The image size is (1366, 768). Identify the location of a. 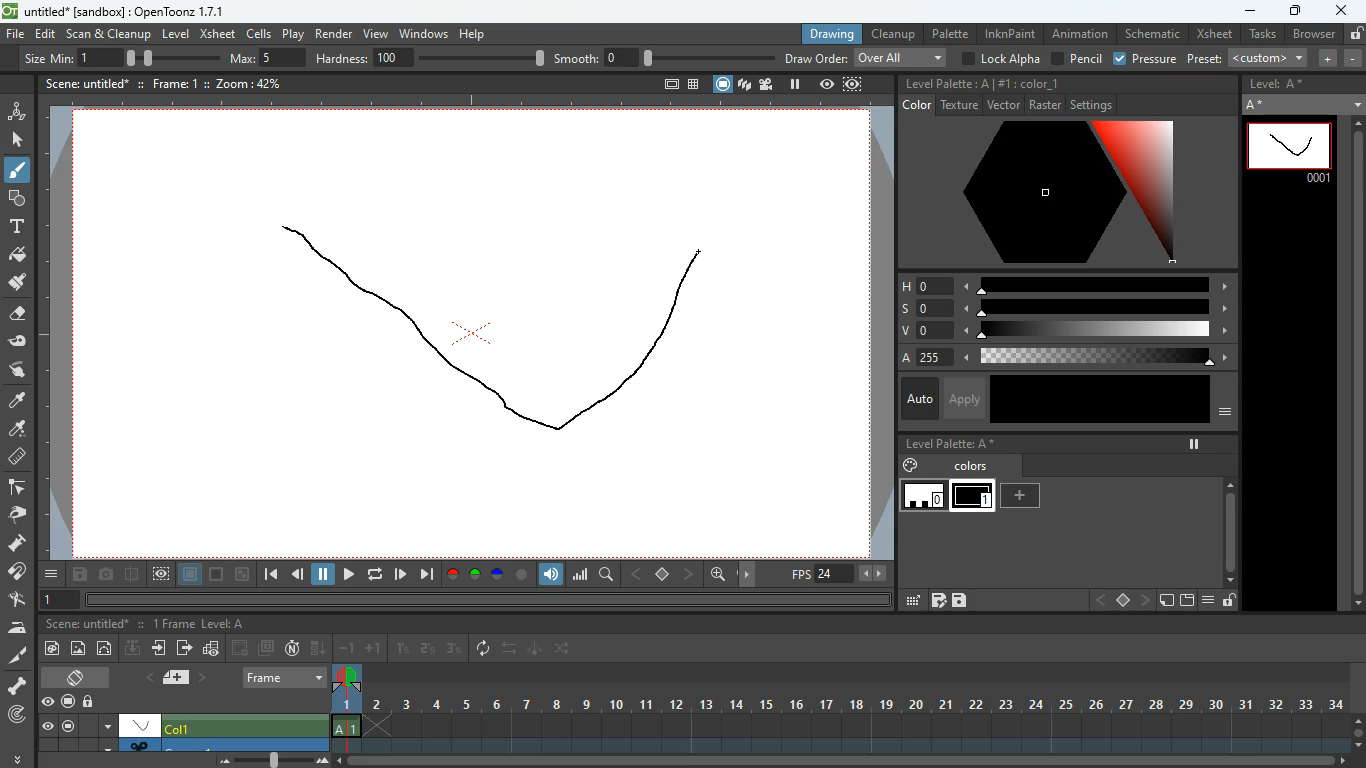
(18, 401).